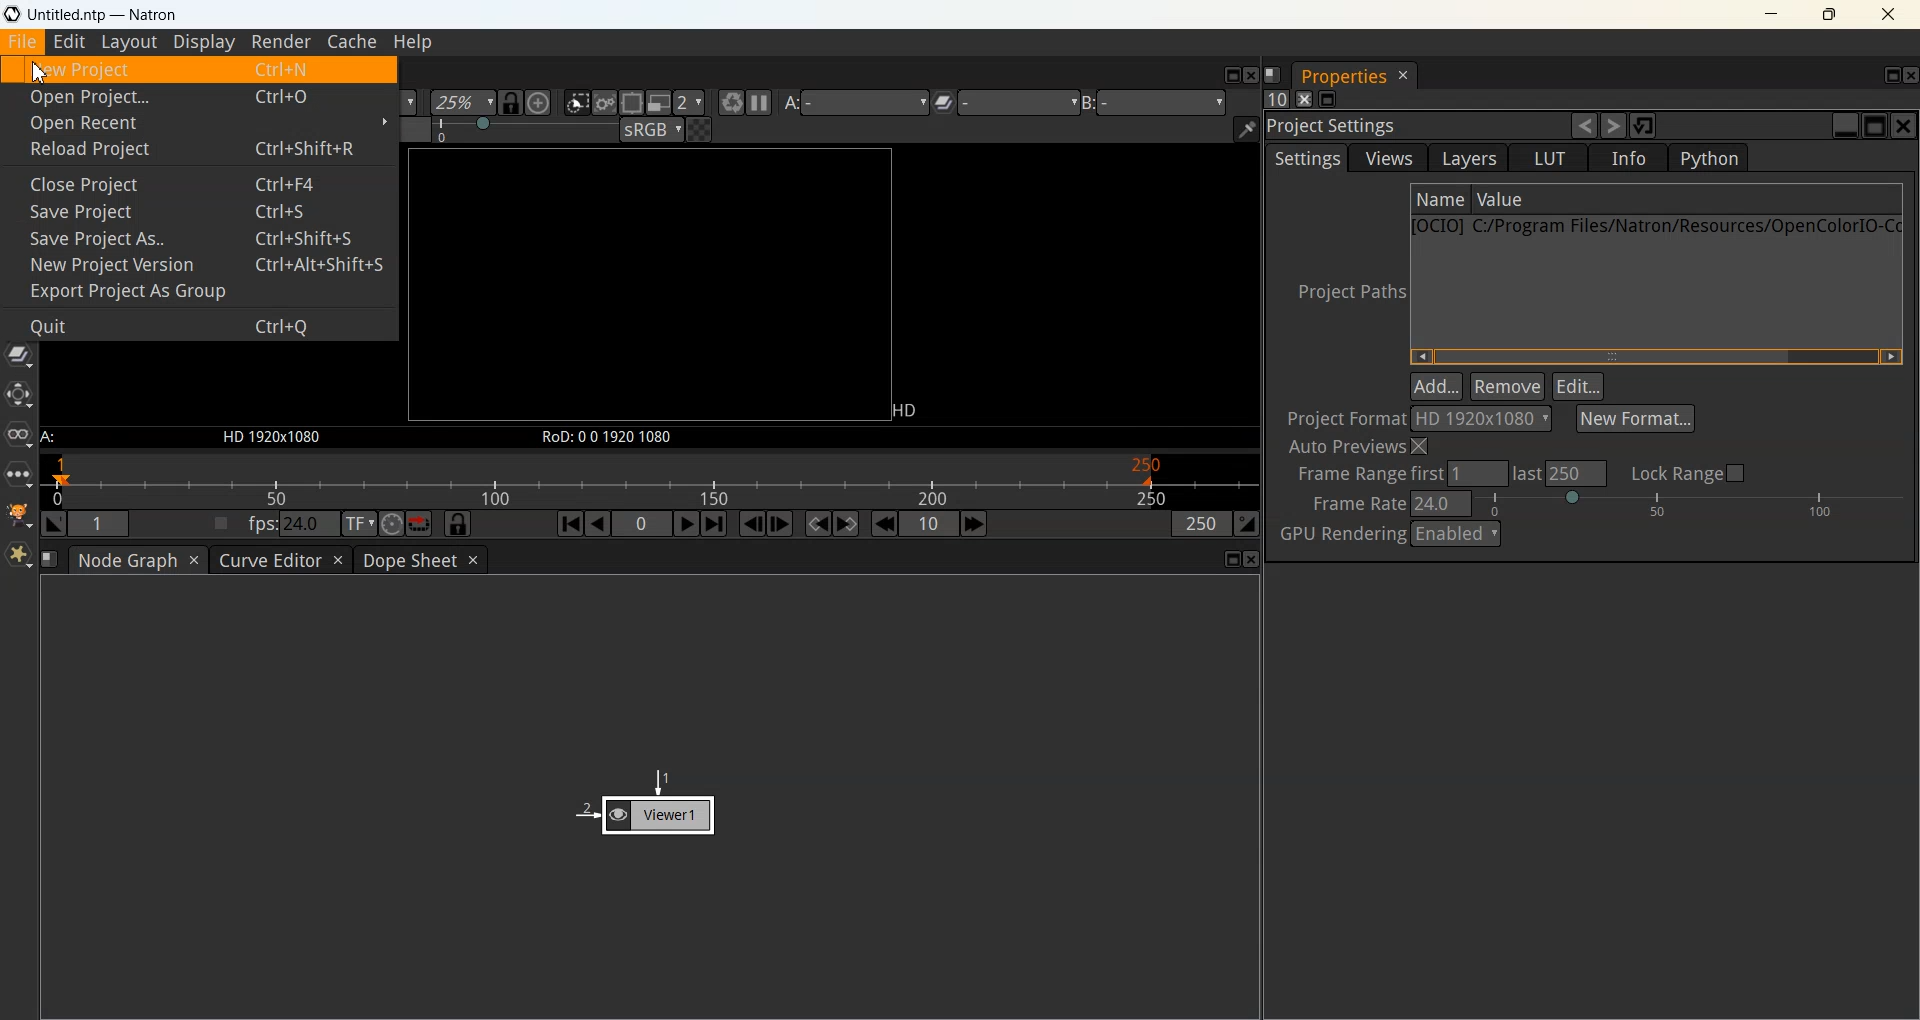  What do you see at coordinates (222, 523) in the screenshot?
I see `Enable fps` at bounding box center [222, 523].